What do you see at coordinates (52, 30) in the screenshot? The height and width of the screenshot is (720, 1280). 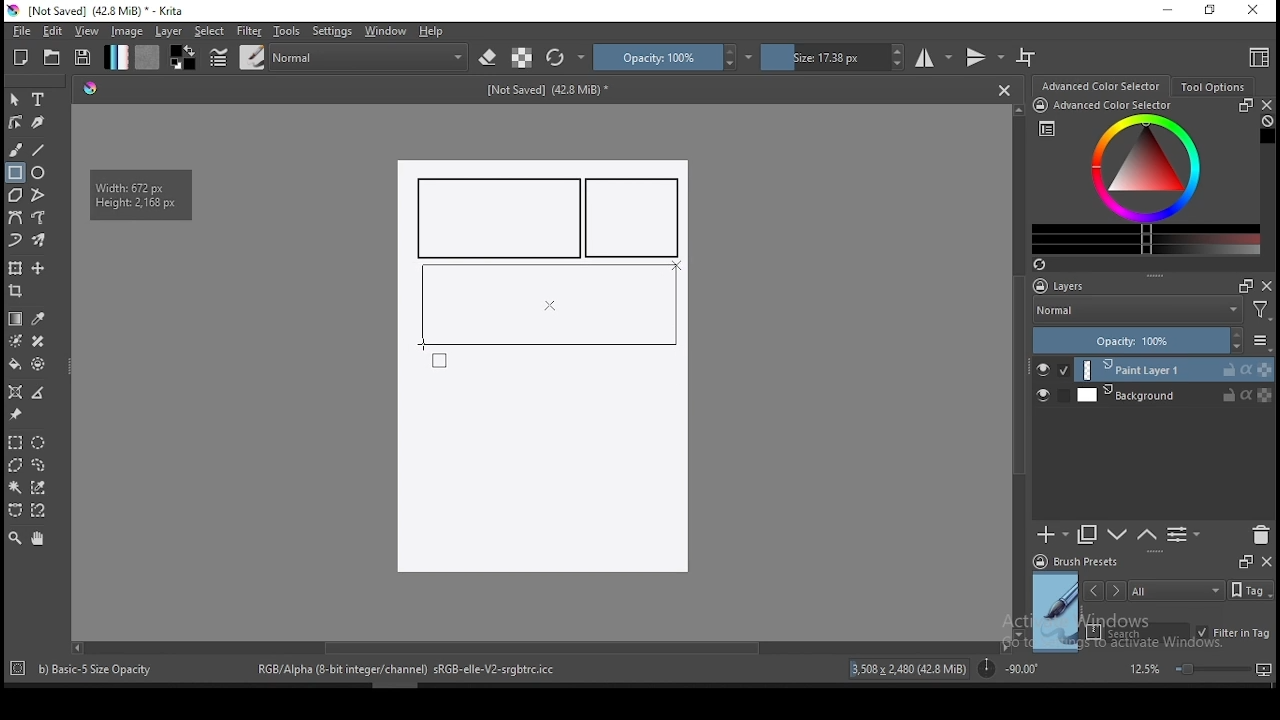 I see `edit` at bounding box center [52, 30].